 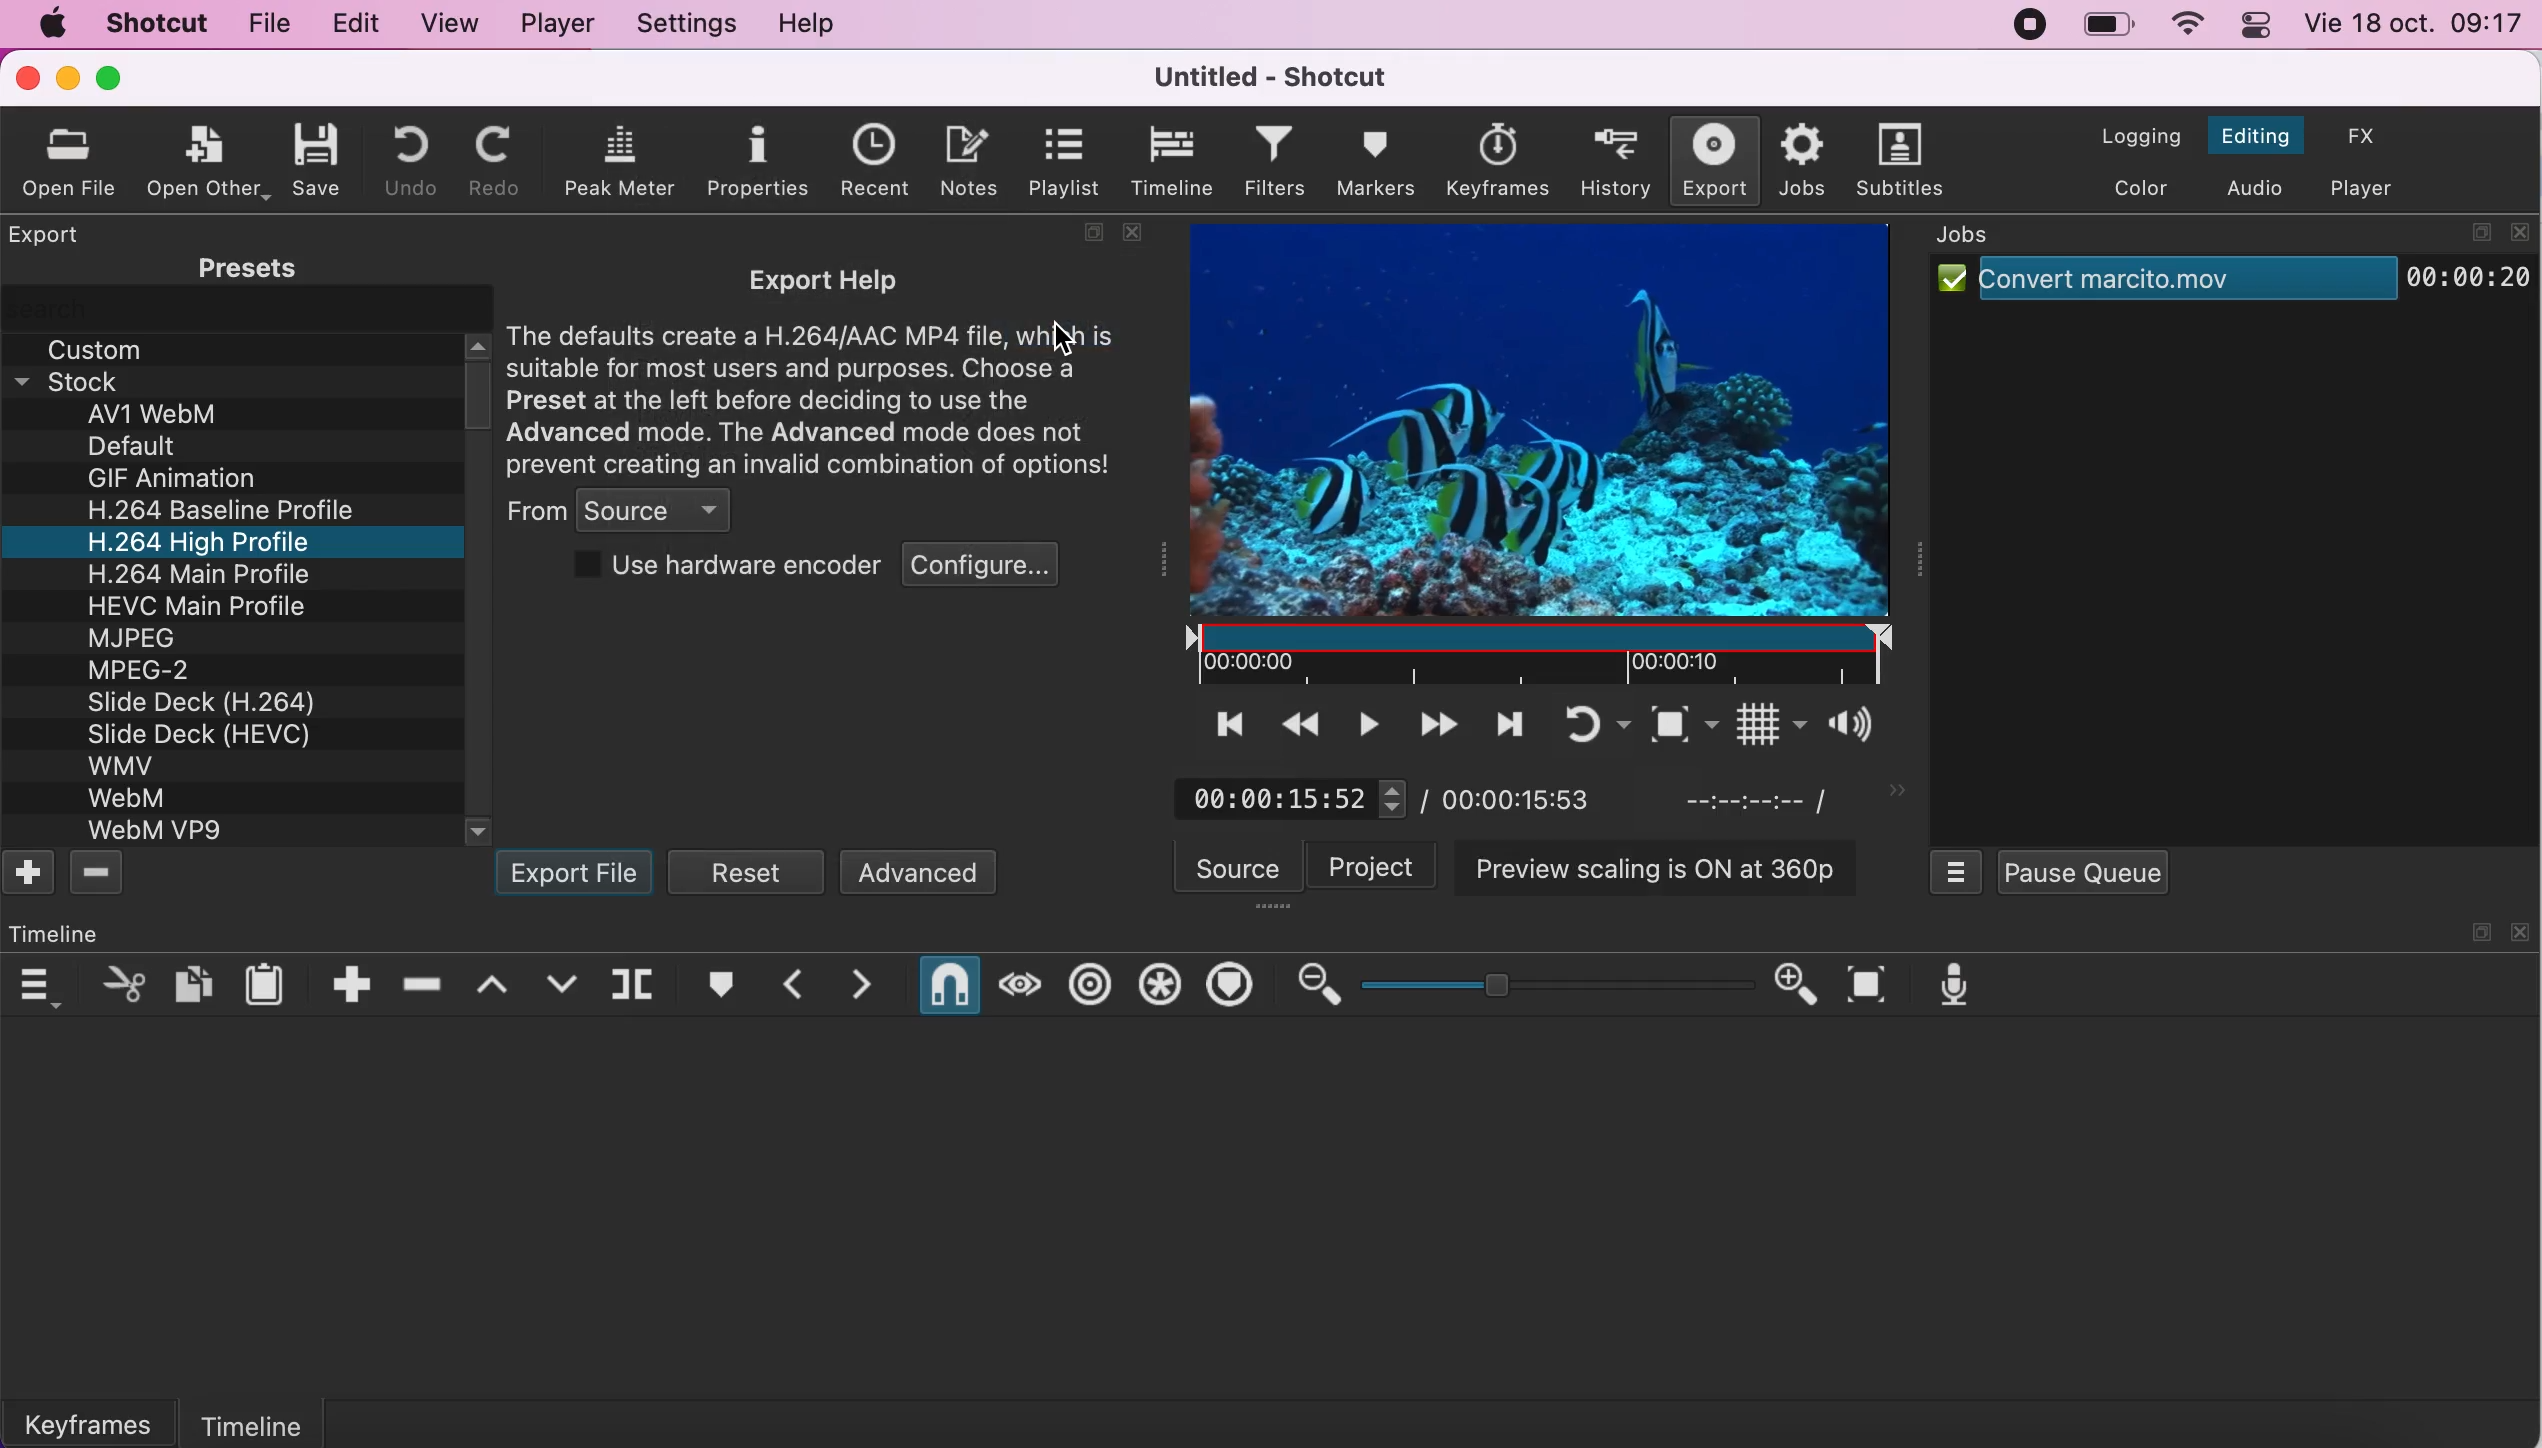 What do you see at coordinates (1983, 238) in the screenshot?
I see `jobs panel` at bounding box center [1983, 238].